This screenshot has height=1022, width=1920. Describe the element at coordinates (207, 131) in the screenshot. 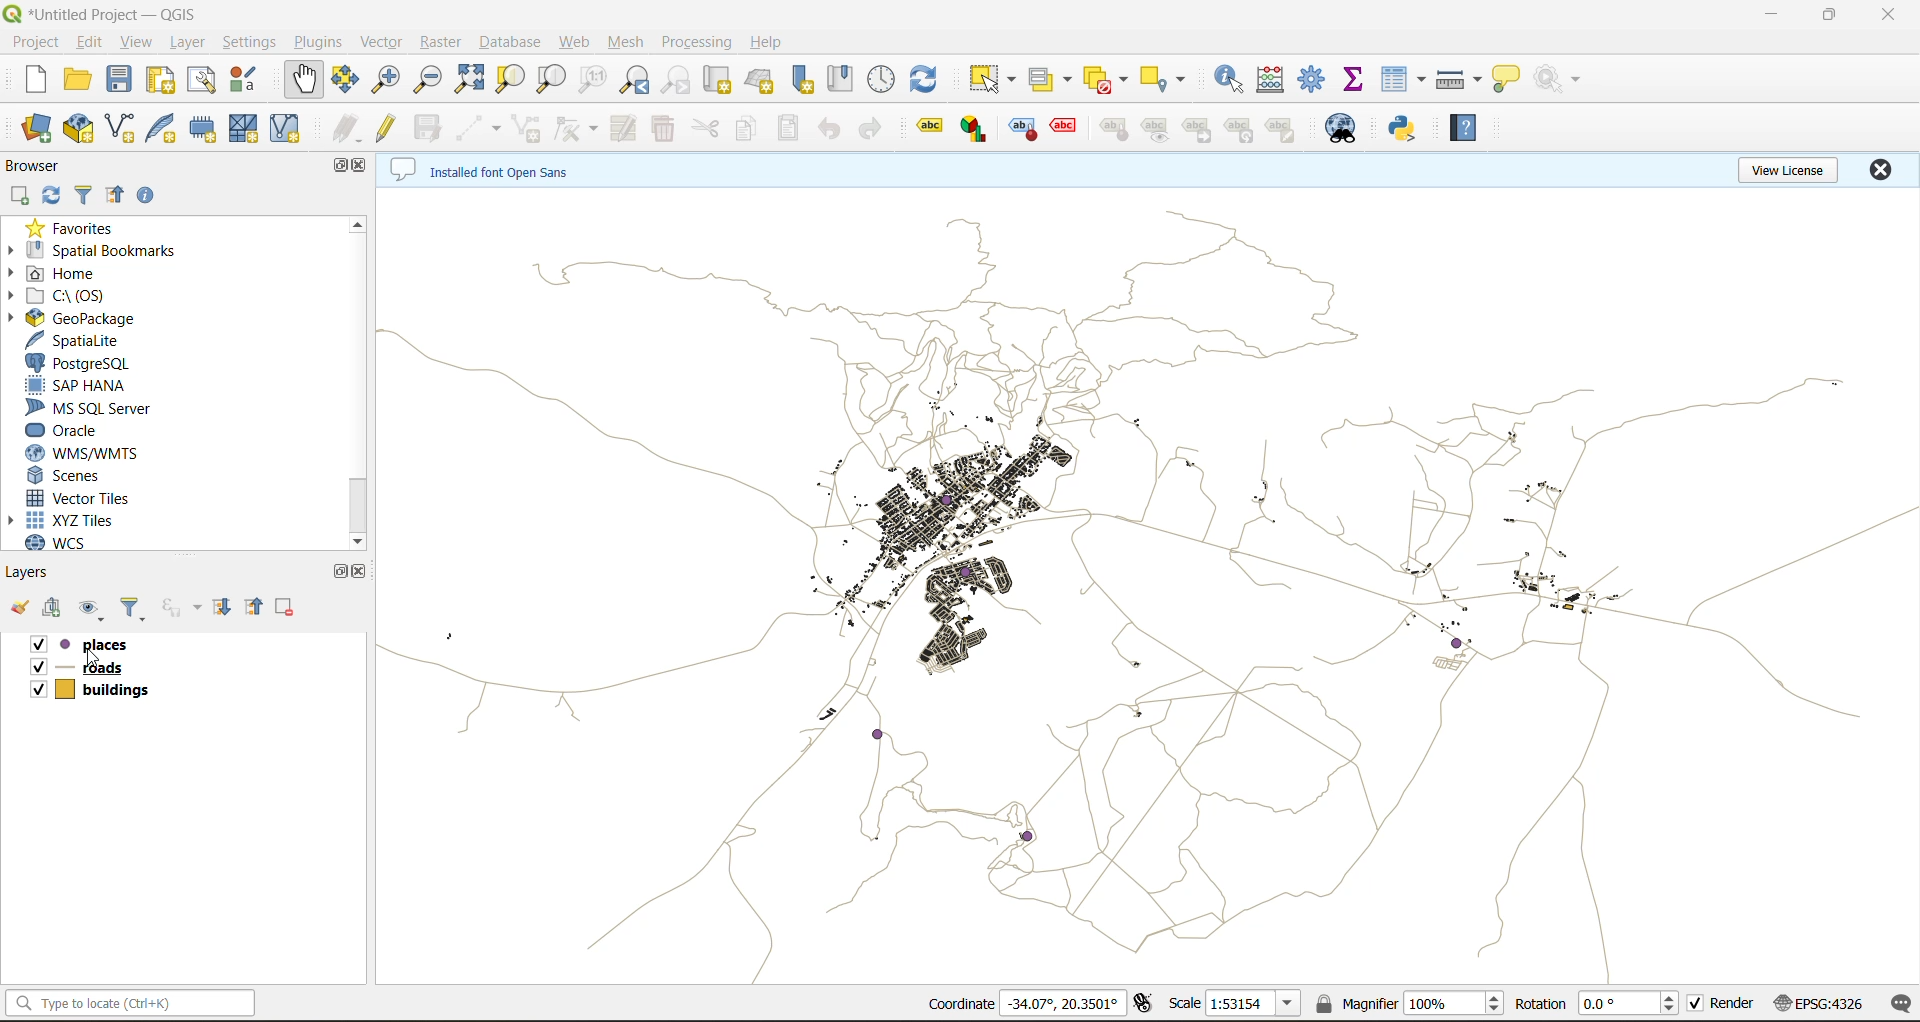

I see `temporary scratch layer` at that location.